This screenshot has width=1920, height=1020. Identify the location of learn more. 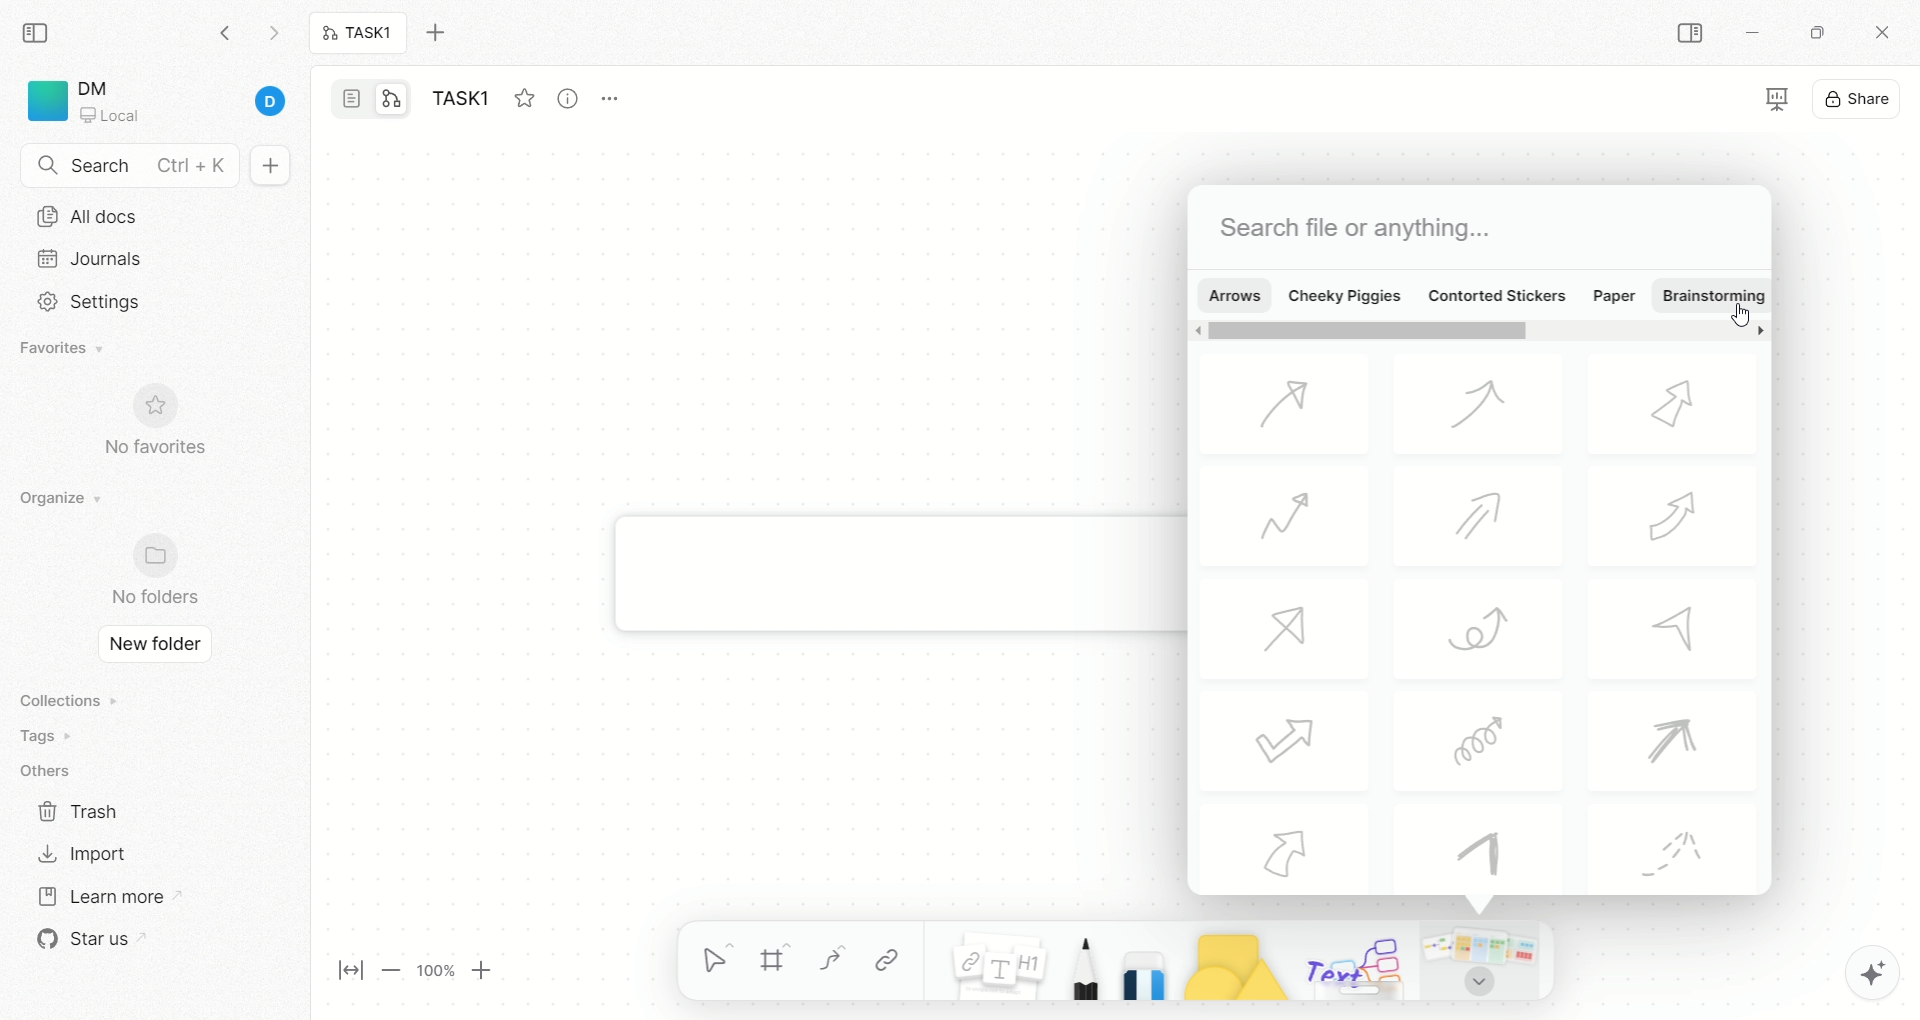
(99, 894).